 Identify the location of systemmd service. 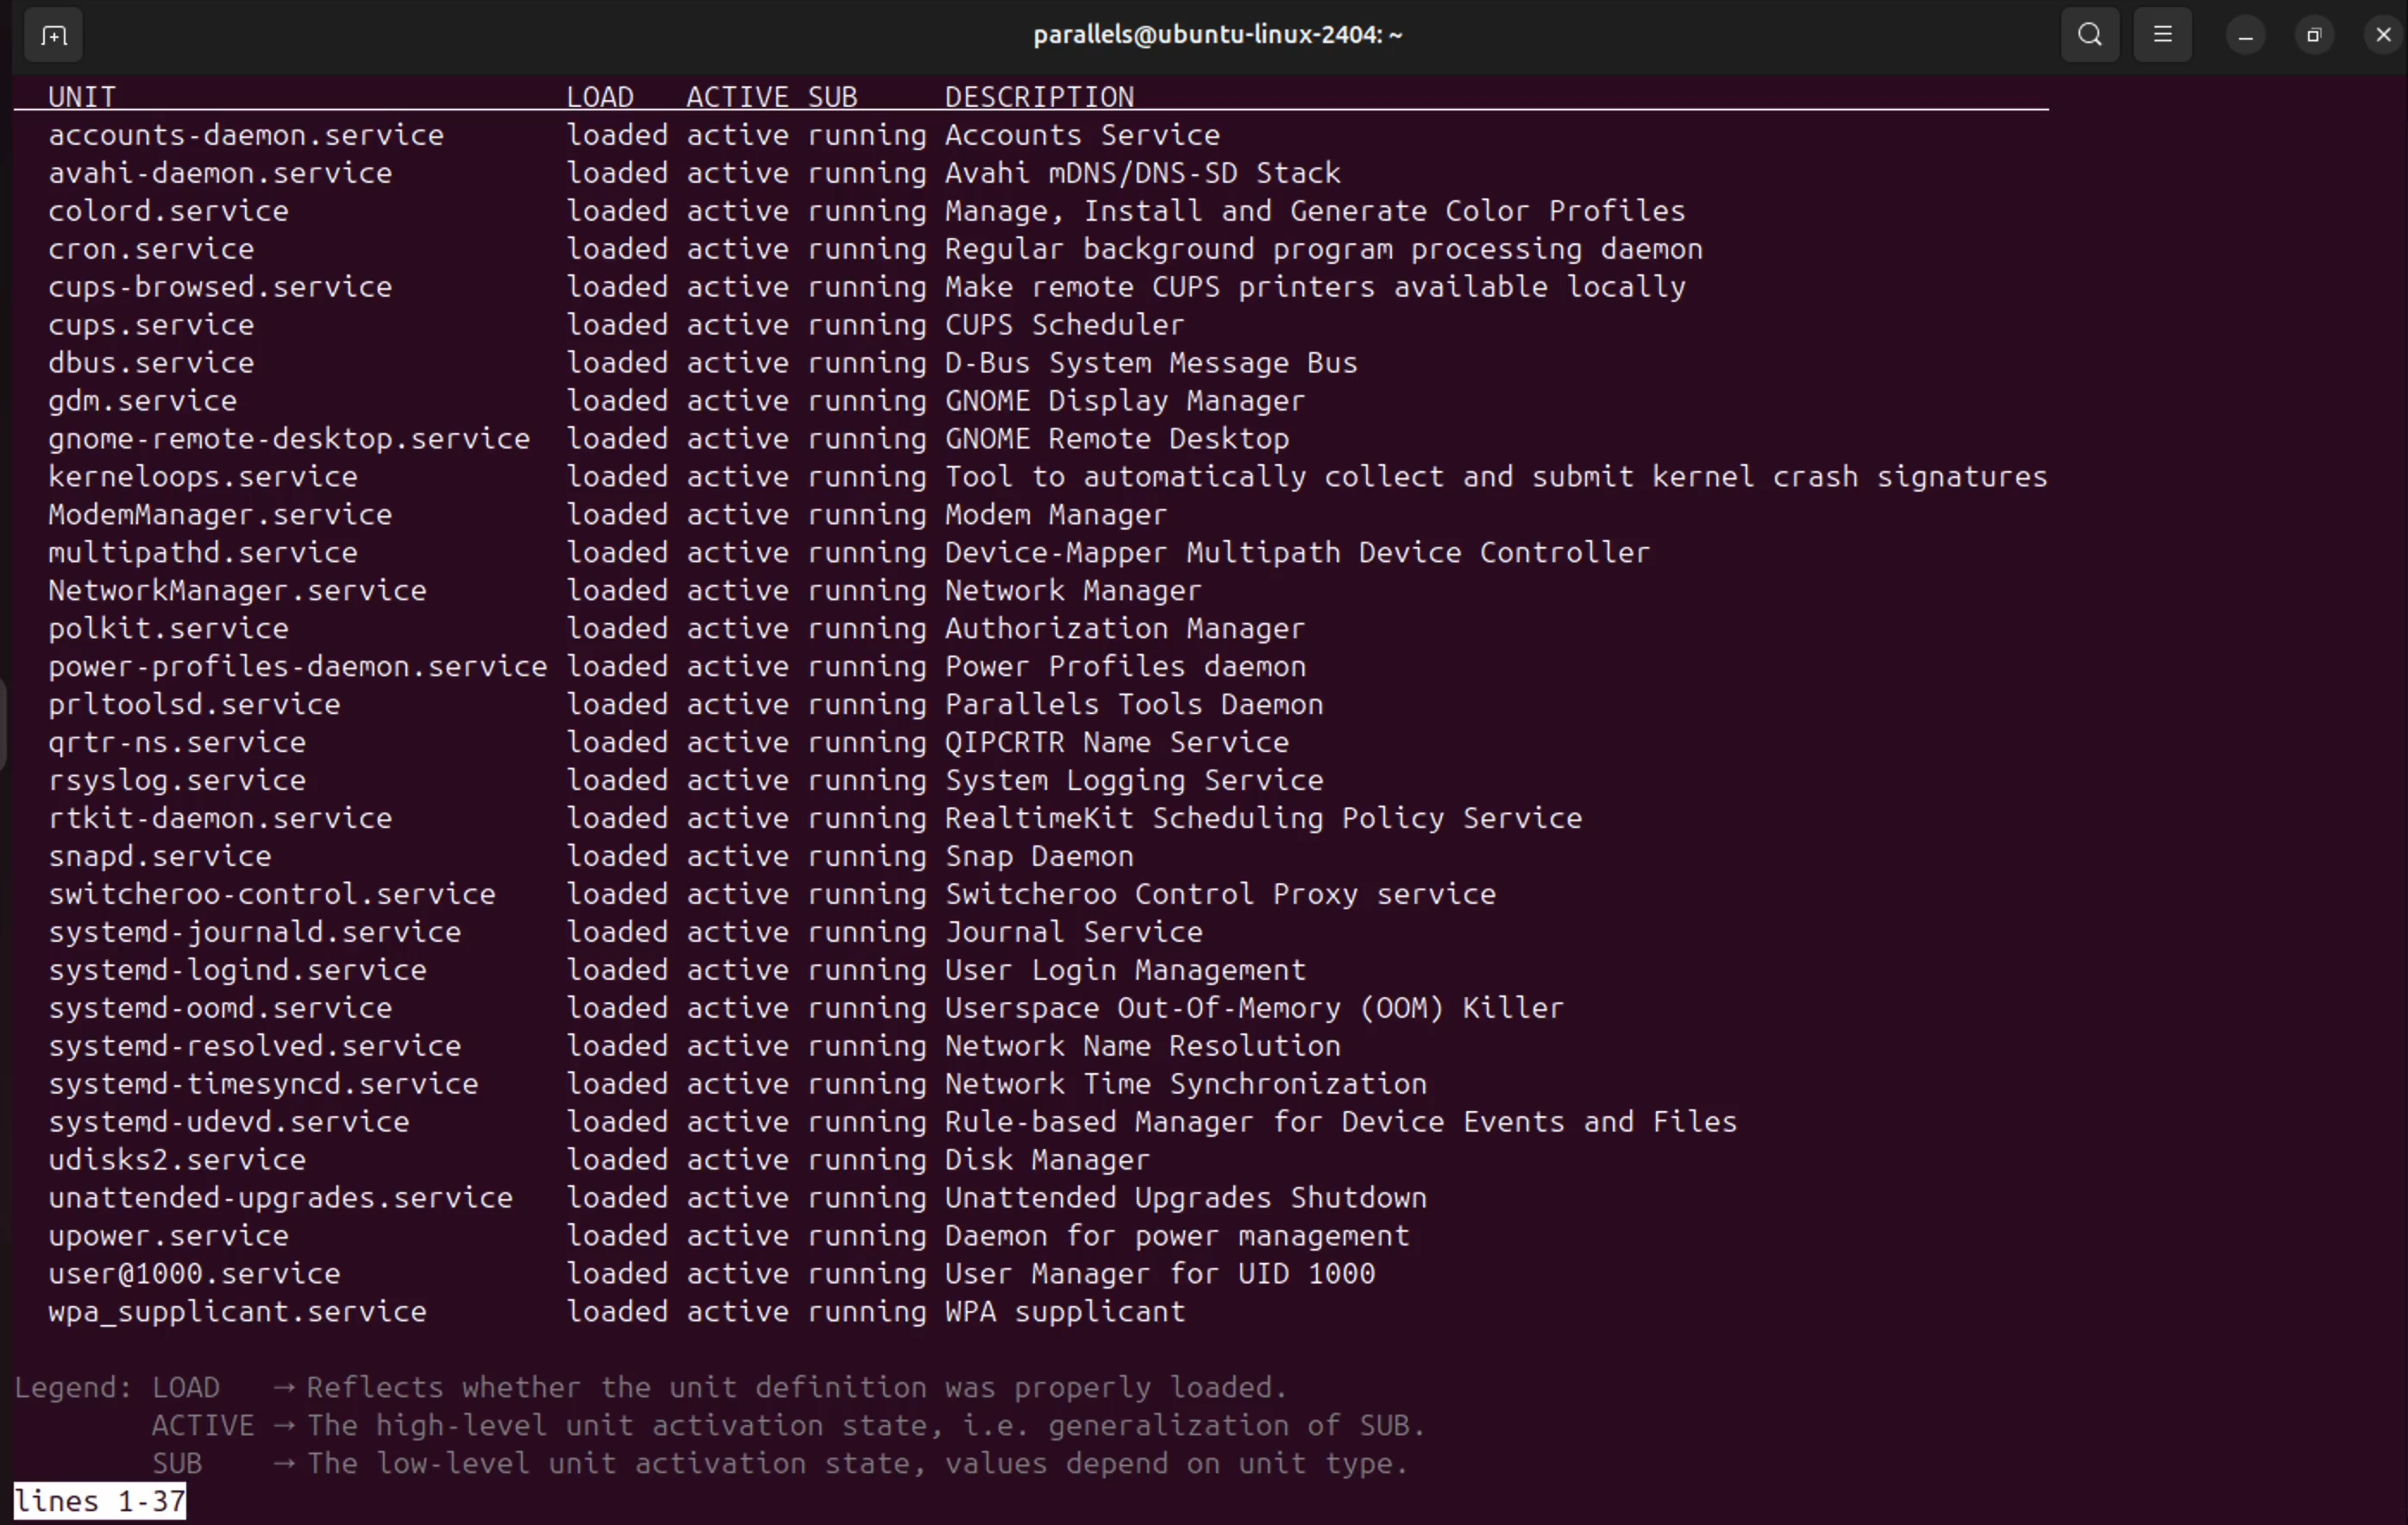
(292, 935).